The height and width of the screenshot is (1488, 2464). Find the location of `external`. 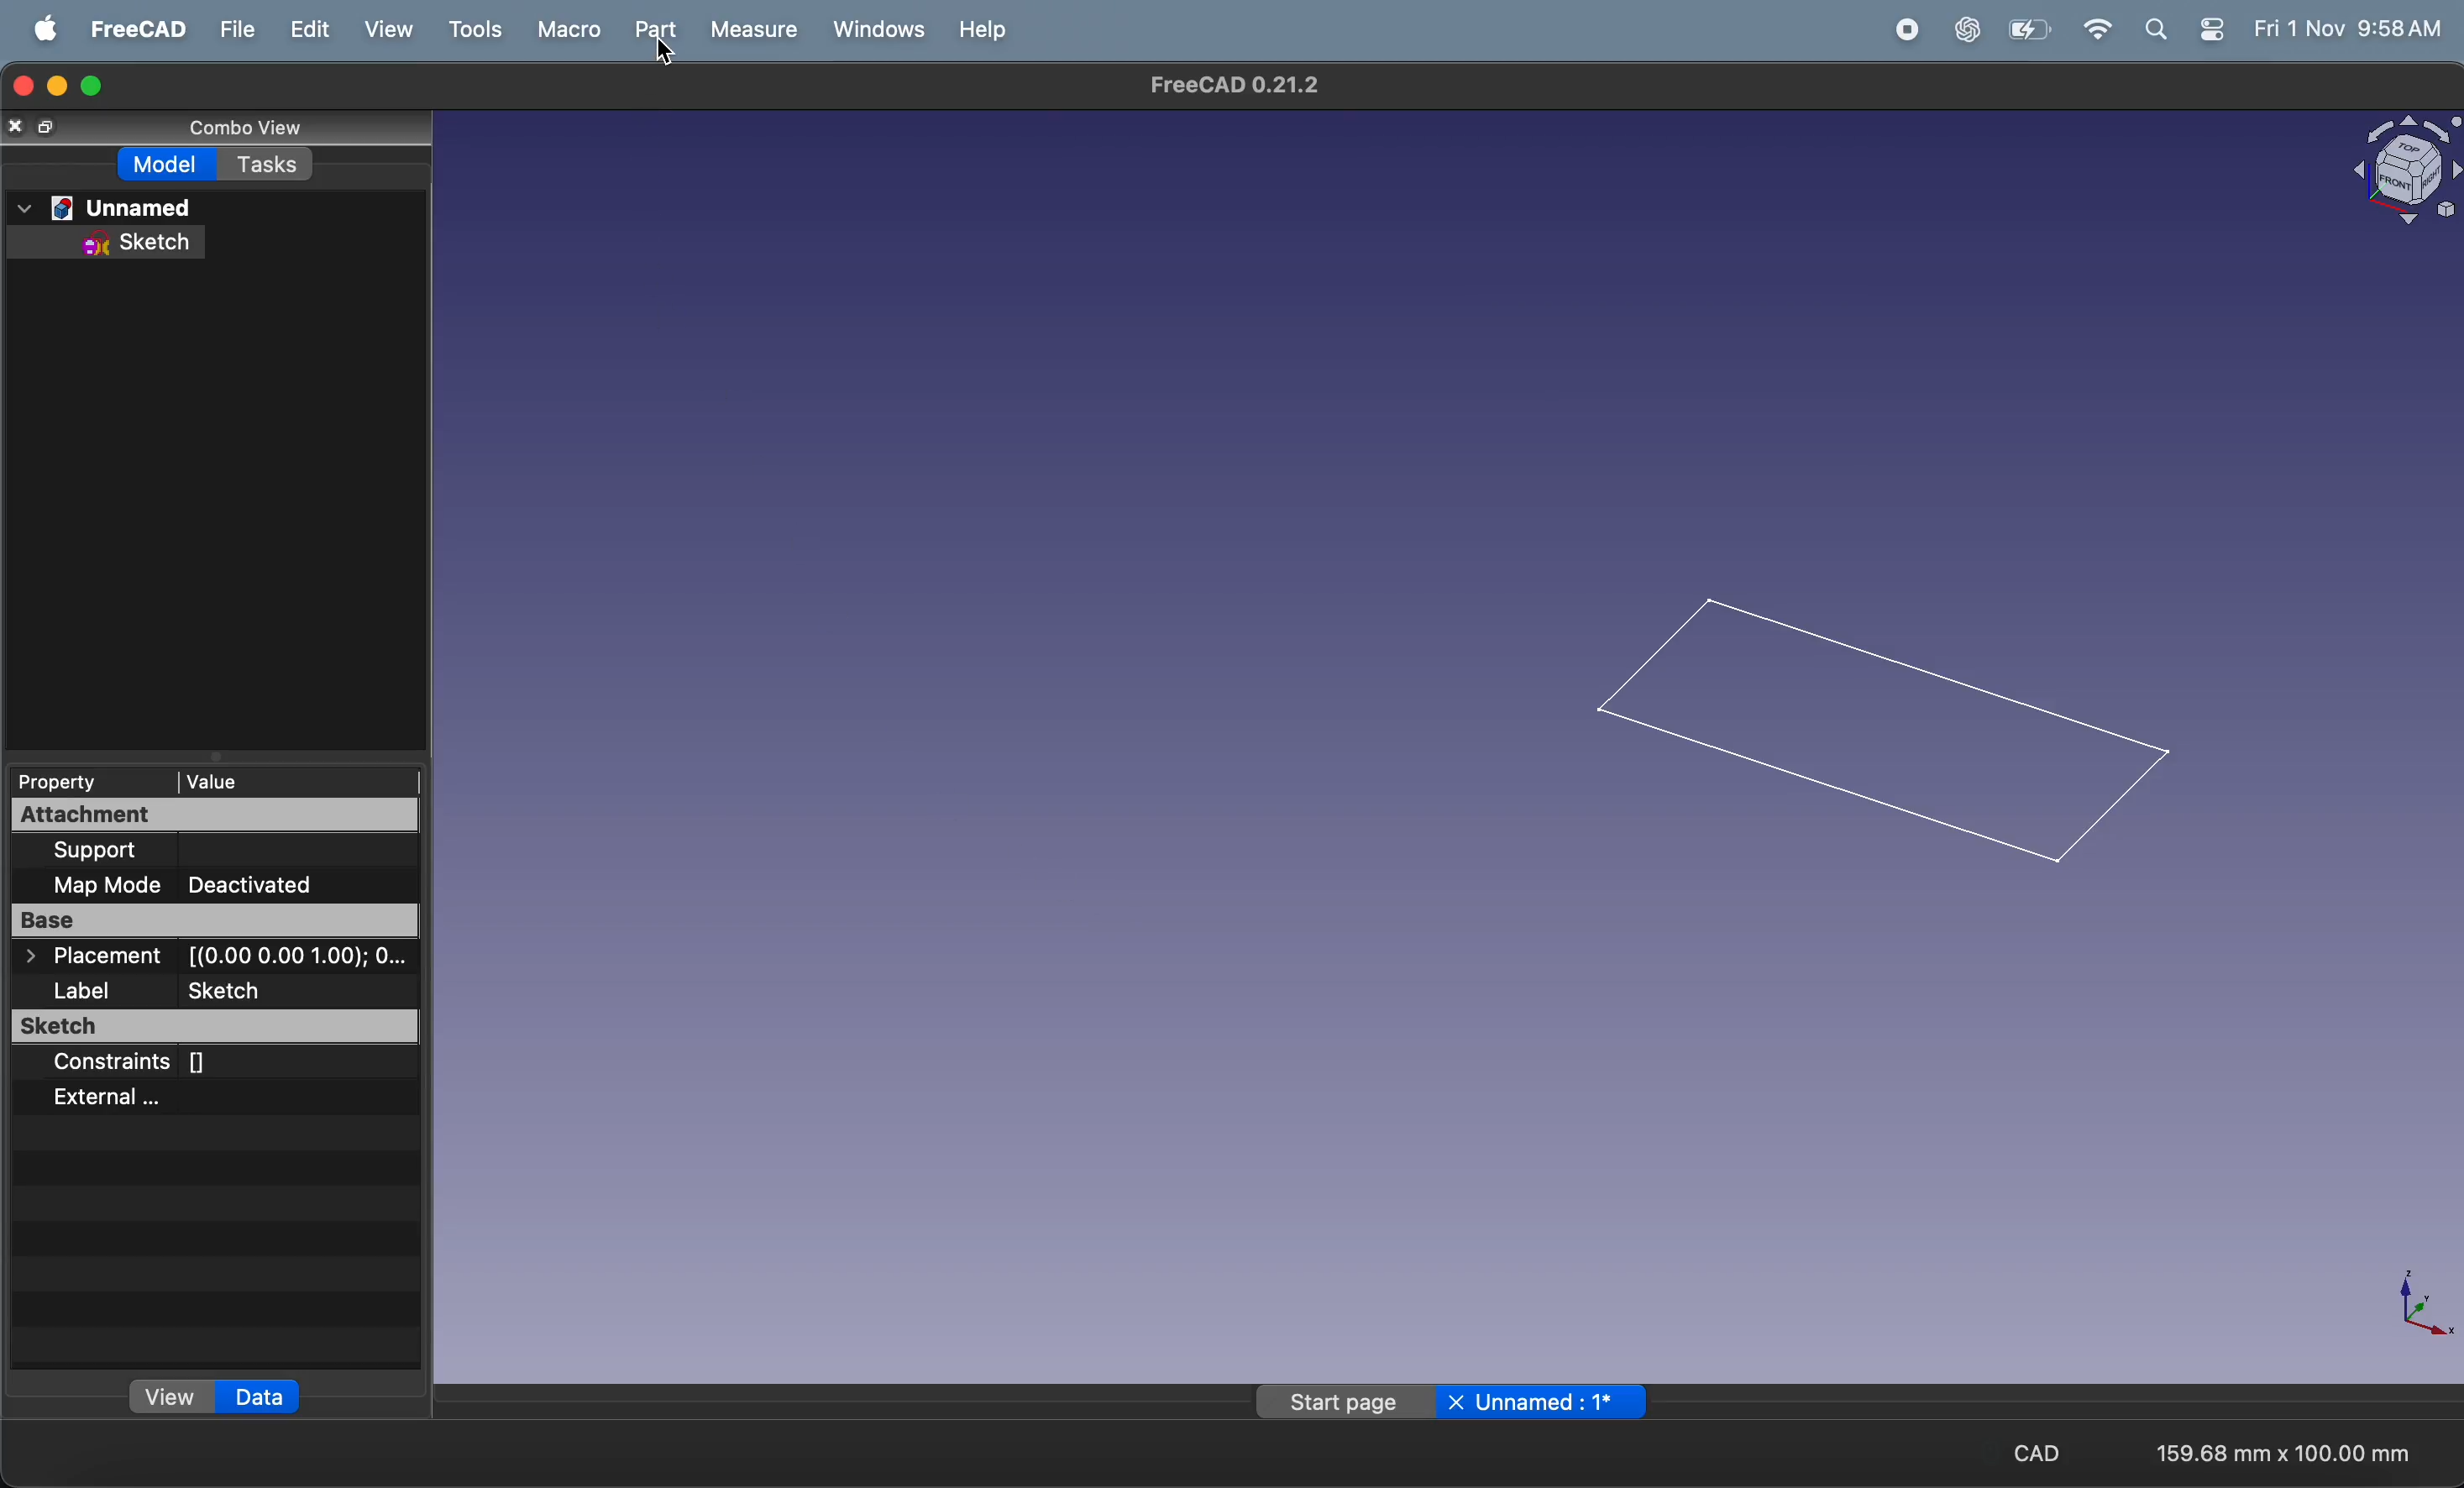

external is located at coordinates (135, 1095).